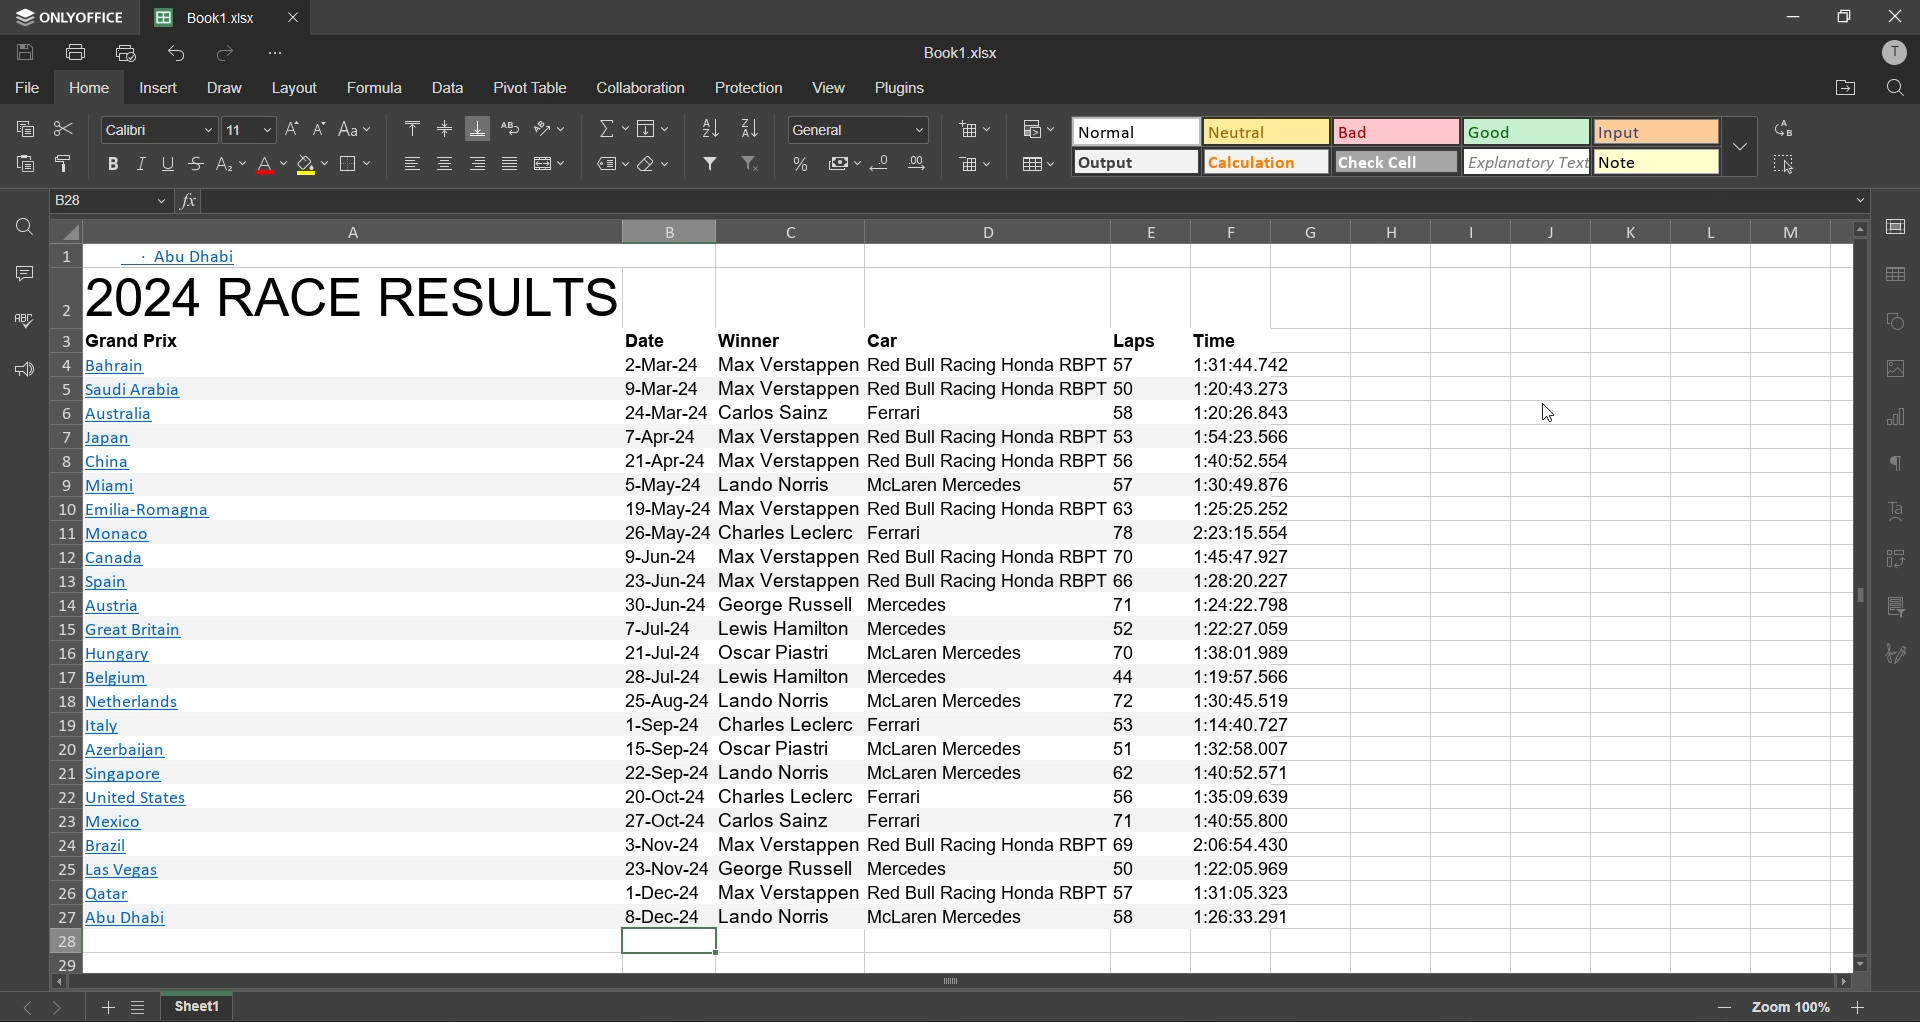 The width and height of the screenshot is (1920, 1022). Describe the element at coordinates (23, 52) in the screenshot. I see `save` at that location.